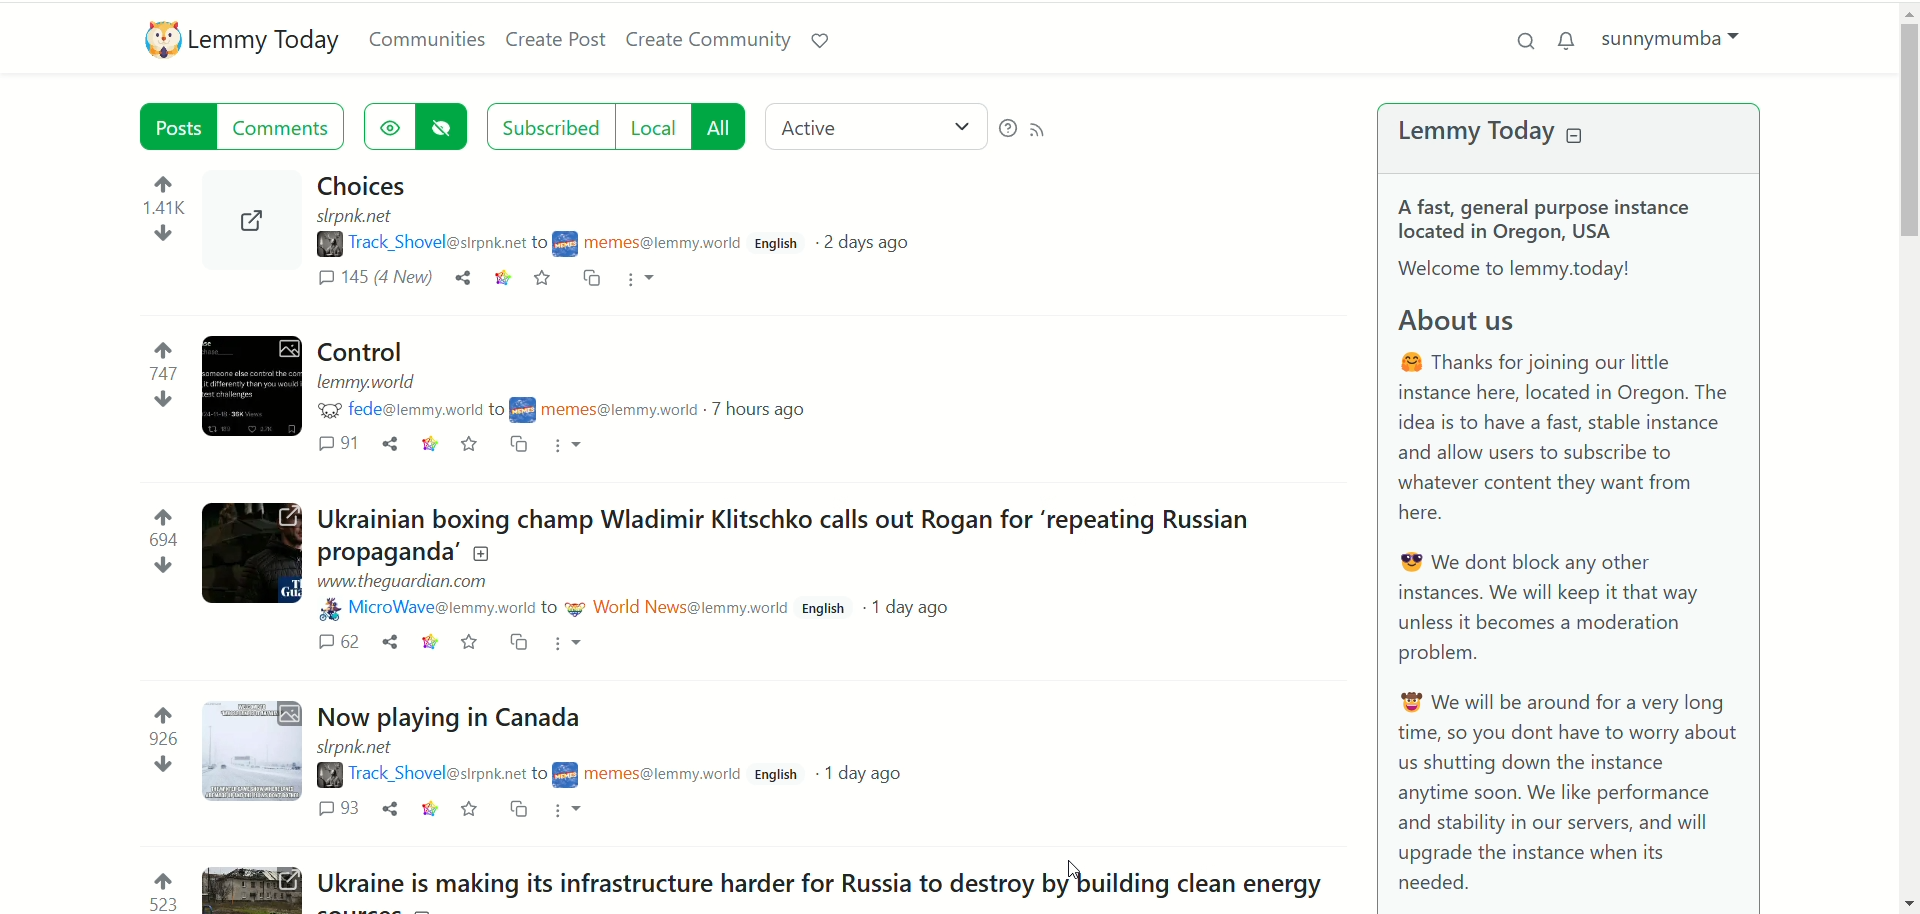 The height and width of the screenshot is (914, 1920). Describe the element at coordinates (865, 240) in the screenshot. I see `2 days ago` at that location.